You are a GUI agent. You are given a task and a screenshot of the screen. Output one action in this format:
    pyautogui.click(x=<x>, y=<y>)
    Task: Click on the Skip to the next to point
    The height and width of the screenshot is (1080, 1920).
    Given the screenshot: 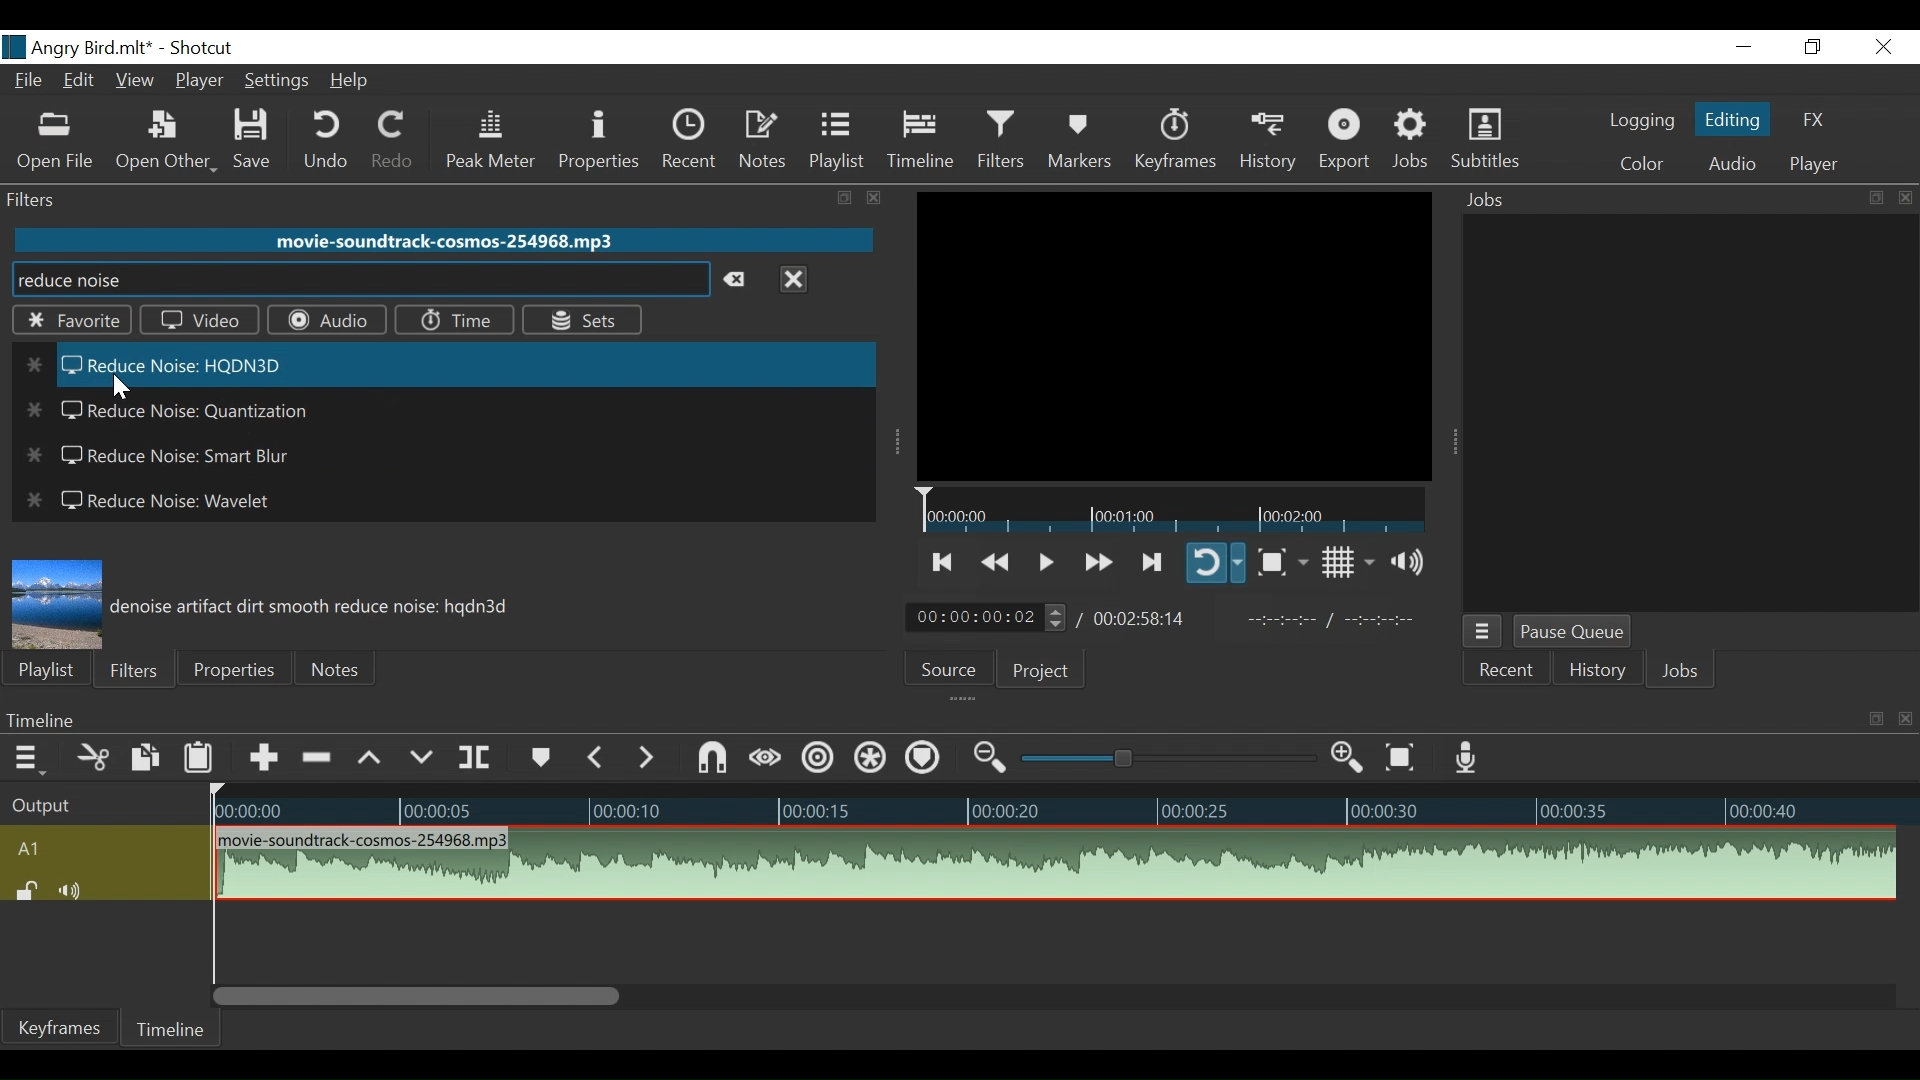 What is the action you would take?
    pyautogui.click(x=944, y=559)
    